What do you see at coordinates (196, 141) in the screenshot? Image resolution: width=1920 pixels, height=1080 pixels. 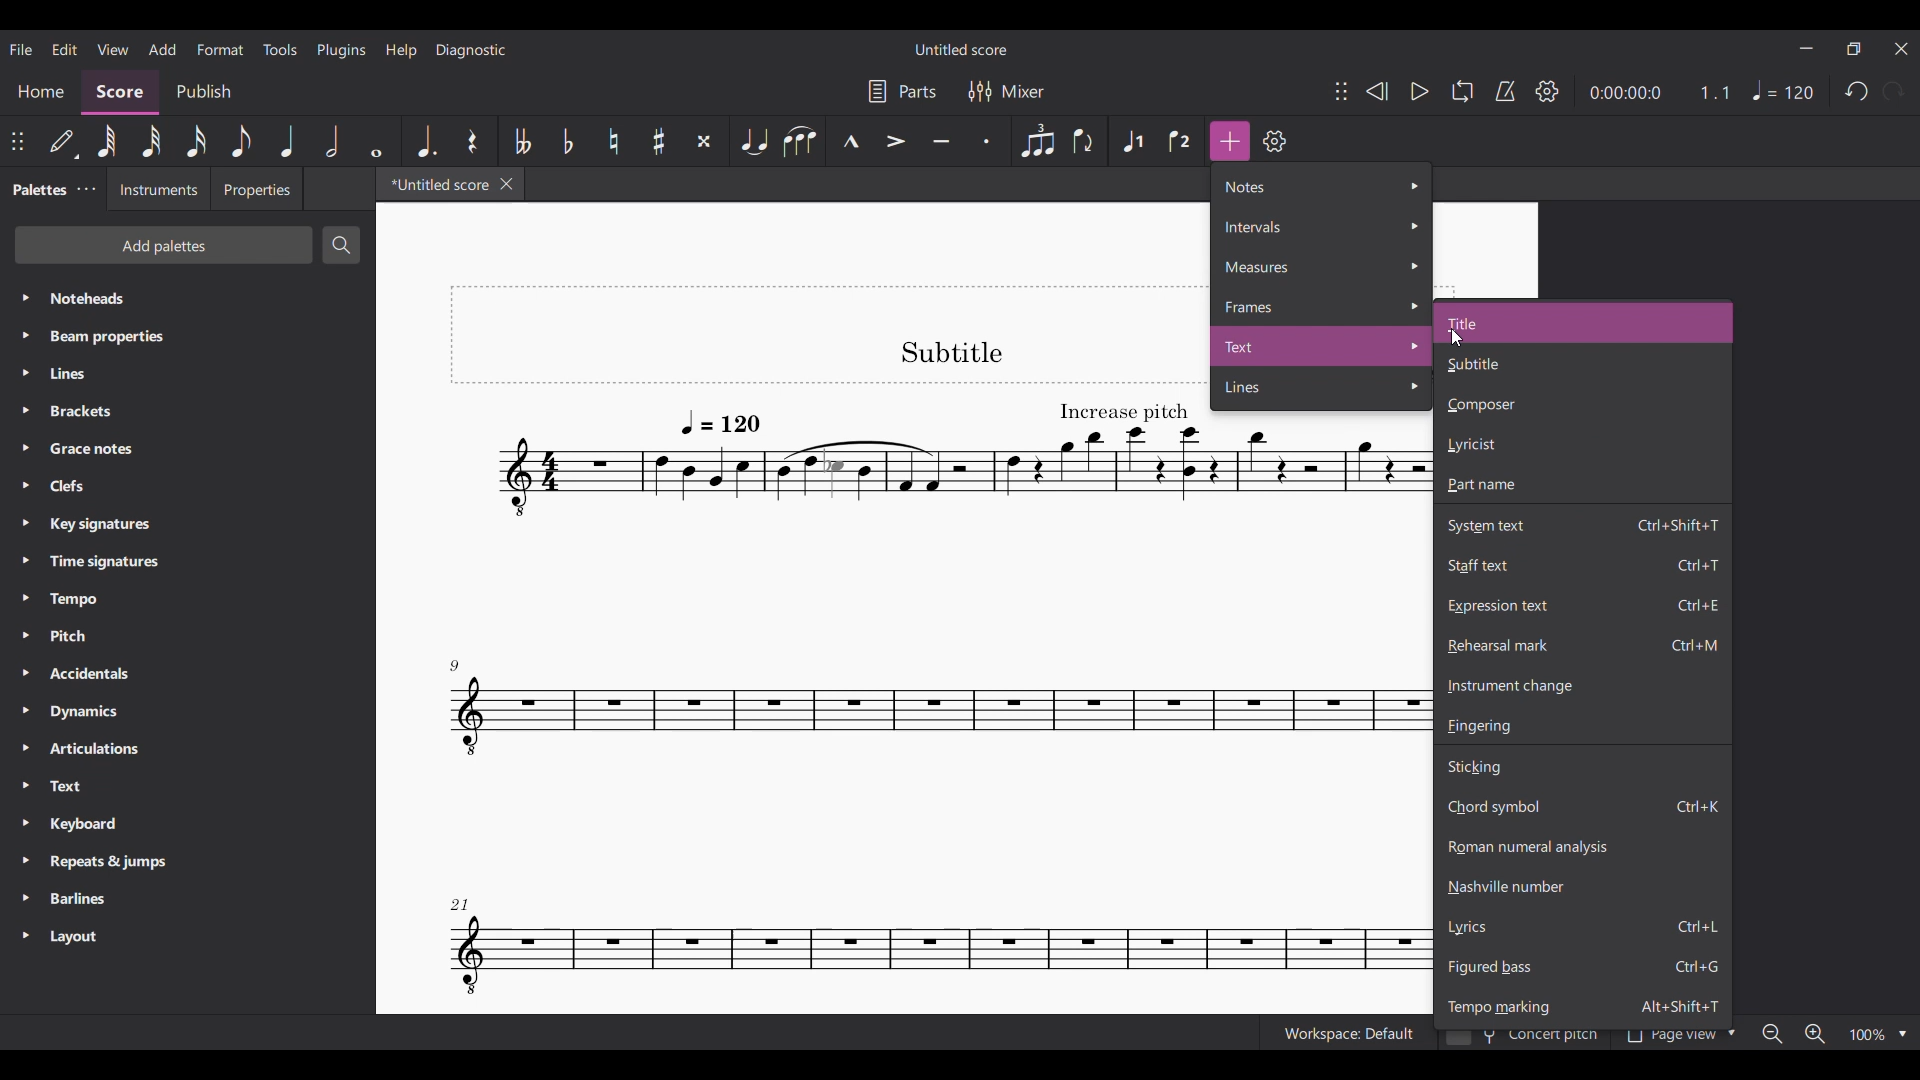 I see `16th note` at bounding box center [196, 141].